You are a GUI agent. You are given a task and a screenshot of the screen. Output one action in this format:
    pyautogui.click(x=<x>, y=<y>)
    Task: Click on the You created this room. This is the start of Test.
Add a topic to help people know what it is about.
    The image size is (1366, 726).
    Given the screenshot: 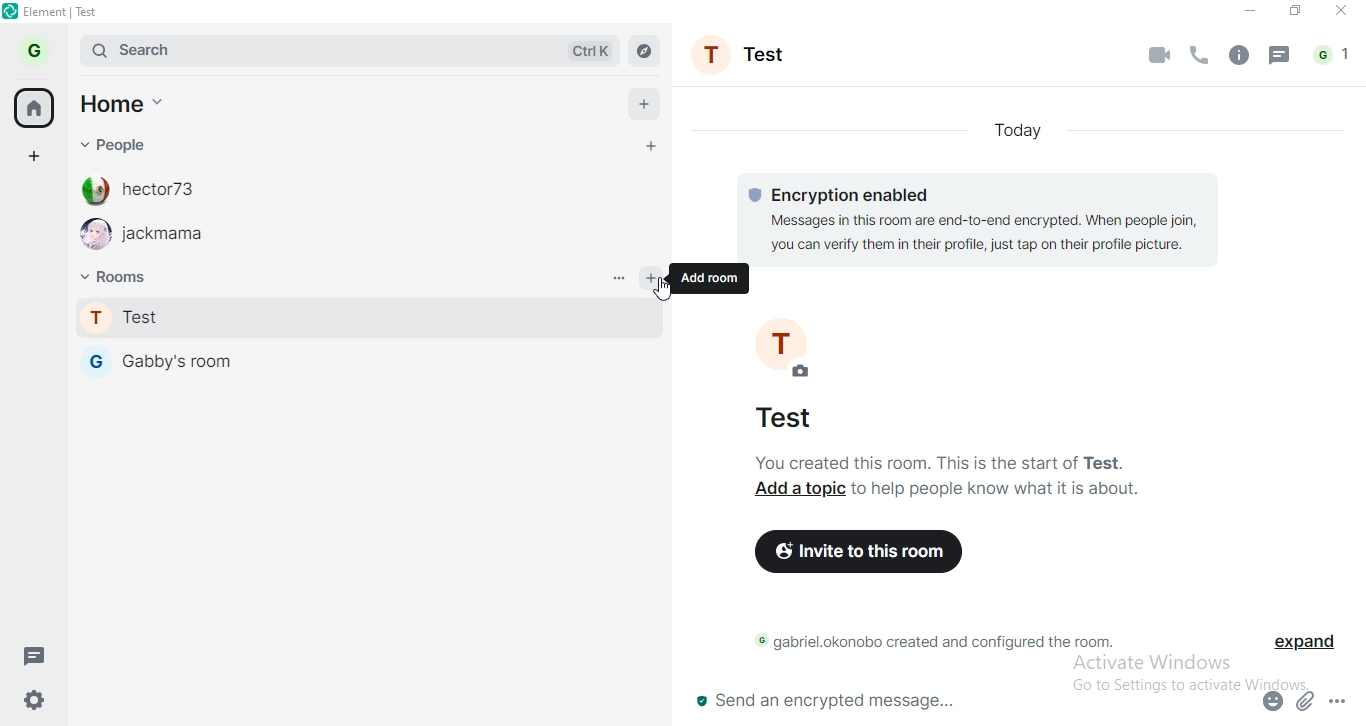 What is the action you would take?
    pyautogui.click(x=937, y=473)
    